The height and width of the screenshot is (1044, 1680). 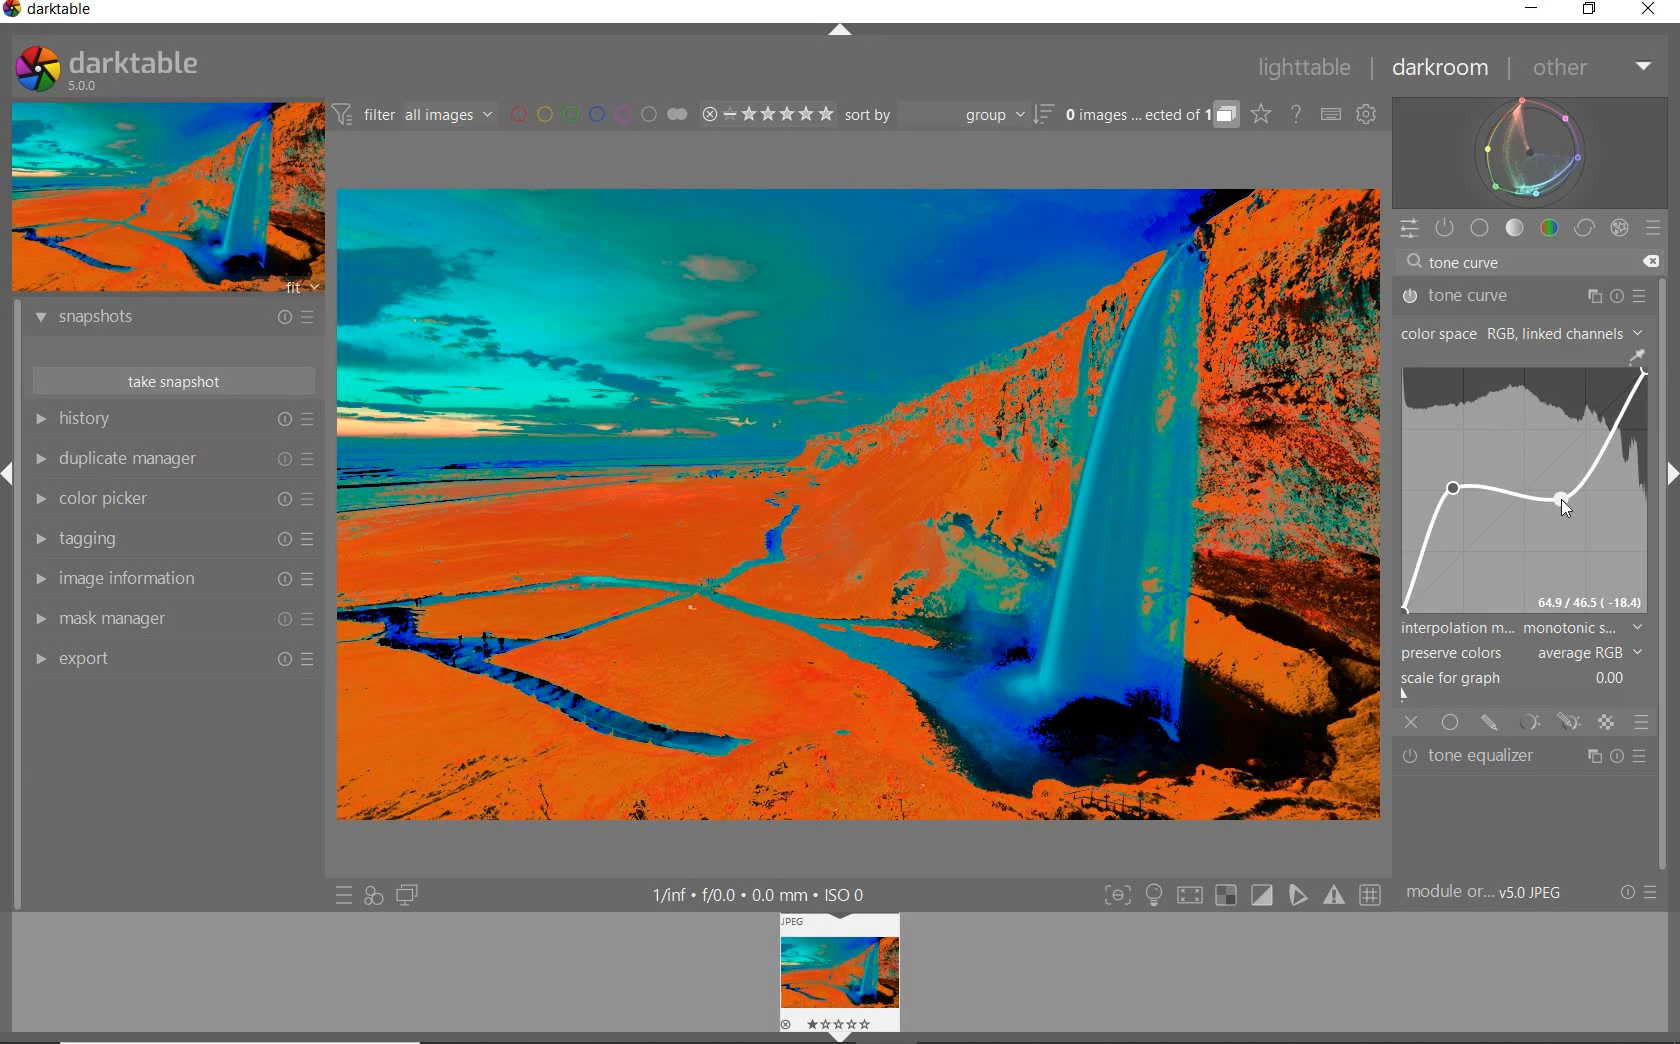 What do you see at coordinates (1450, 723) in the screenshot?
I see `UNIFORMLY` at bounding box center [1450, 723].